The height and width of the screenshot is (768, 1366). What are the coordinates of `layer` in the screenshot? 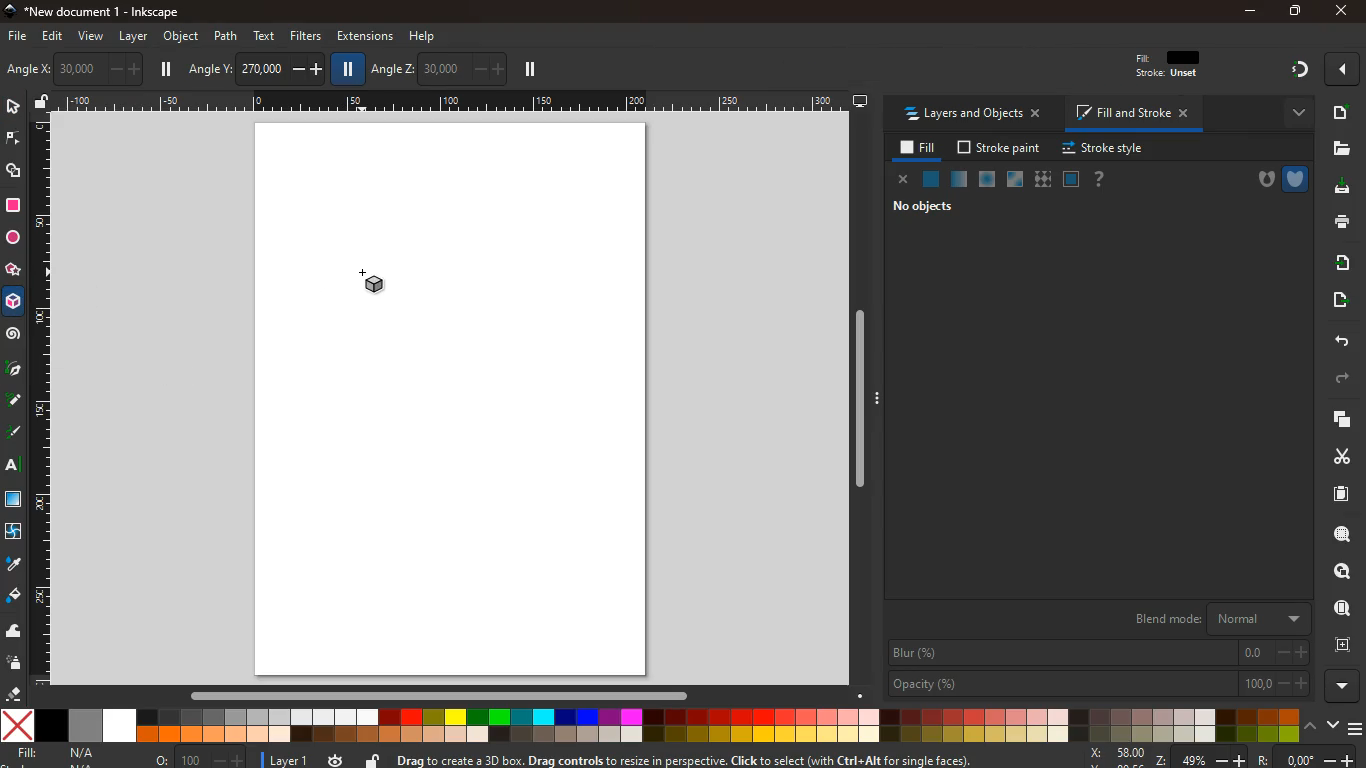 It's located at (133, 36).